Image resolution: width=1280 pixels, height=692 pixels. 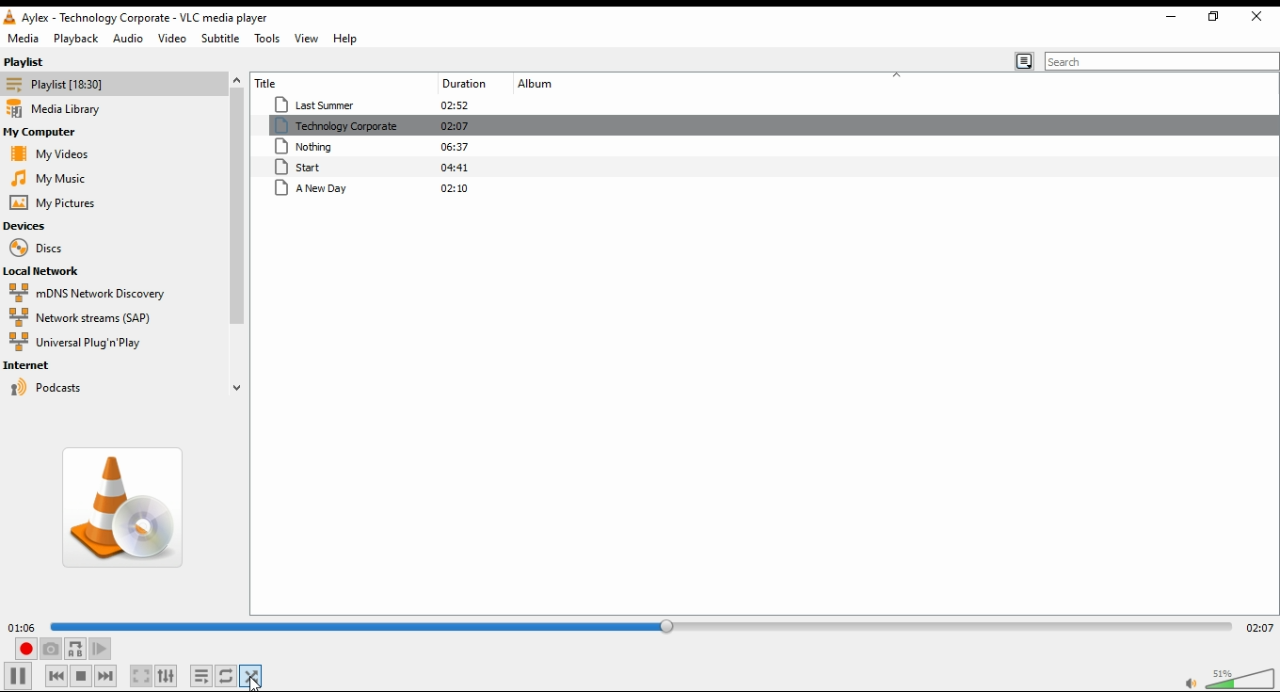 What do you see at coordinates (46, 133) in the screenshot?
I see `my computer` at bounding box center [46, 133].